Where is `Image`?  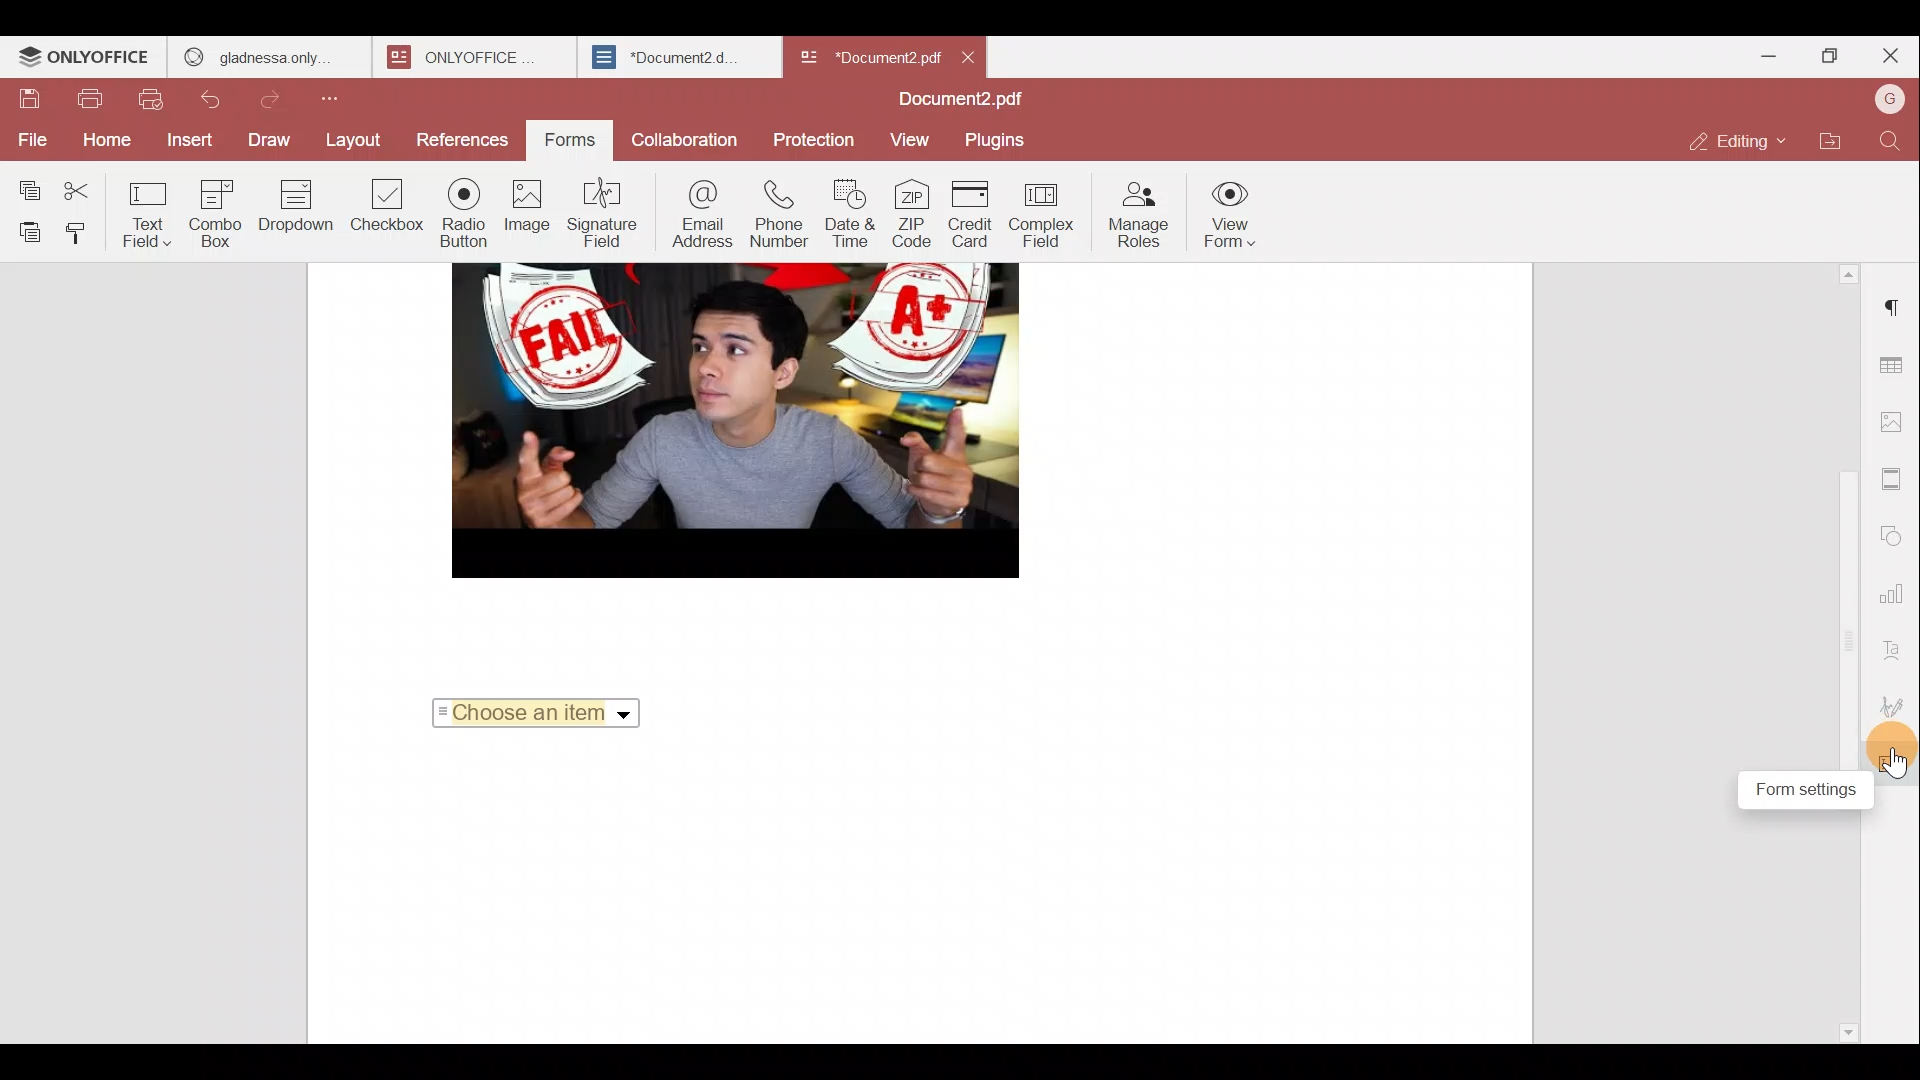
Image is located at coordinates (528, 210).